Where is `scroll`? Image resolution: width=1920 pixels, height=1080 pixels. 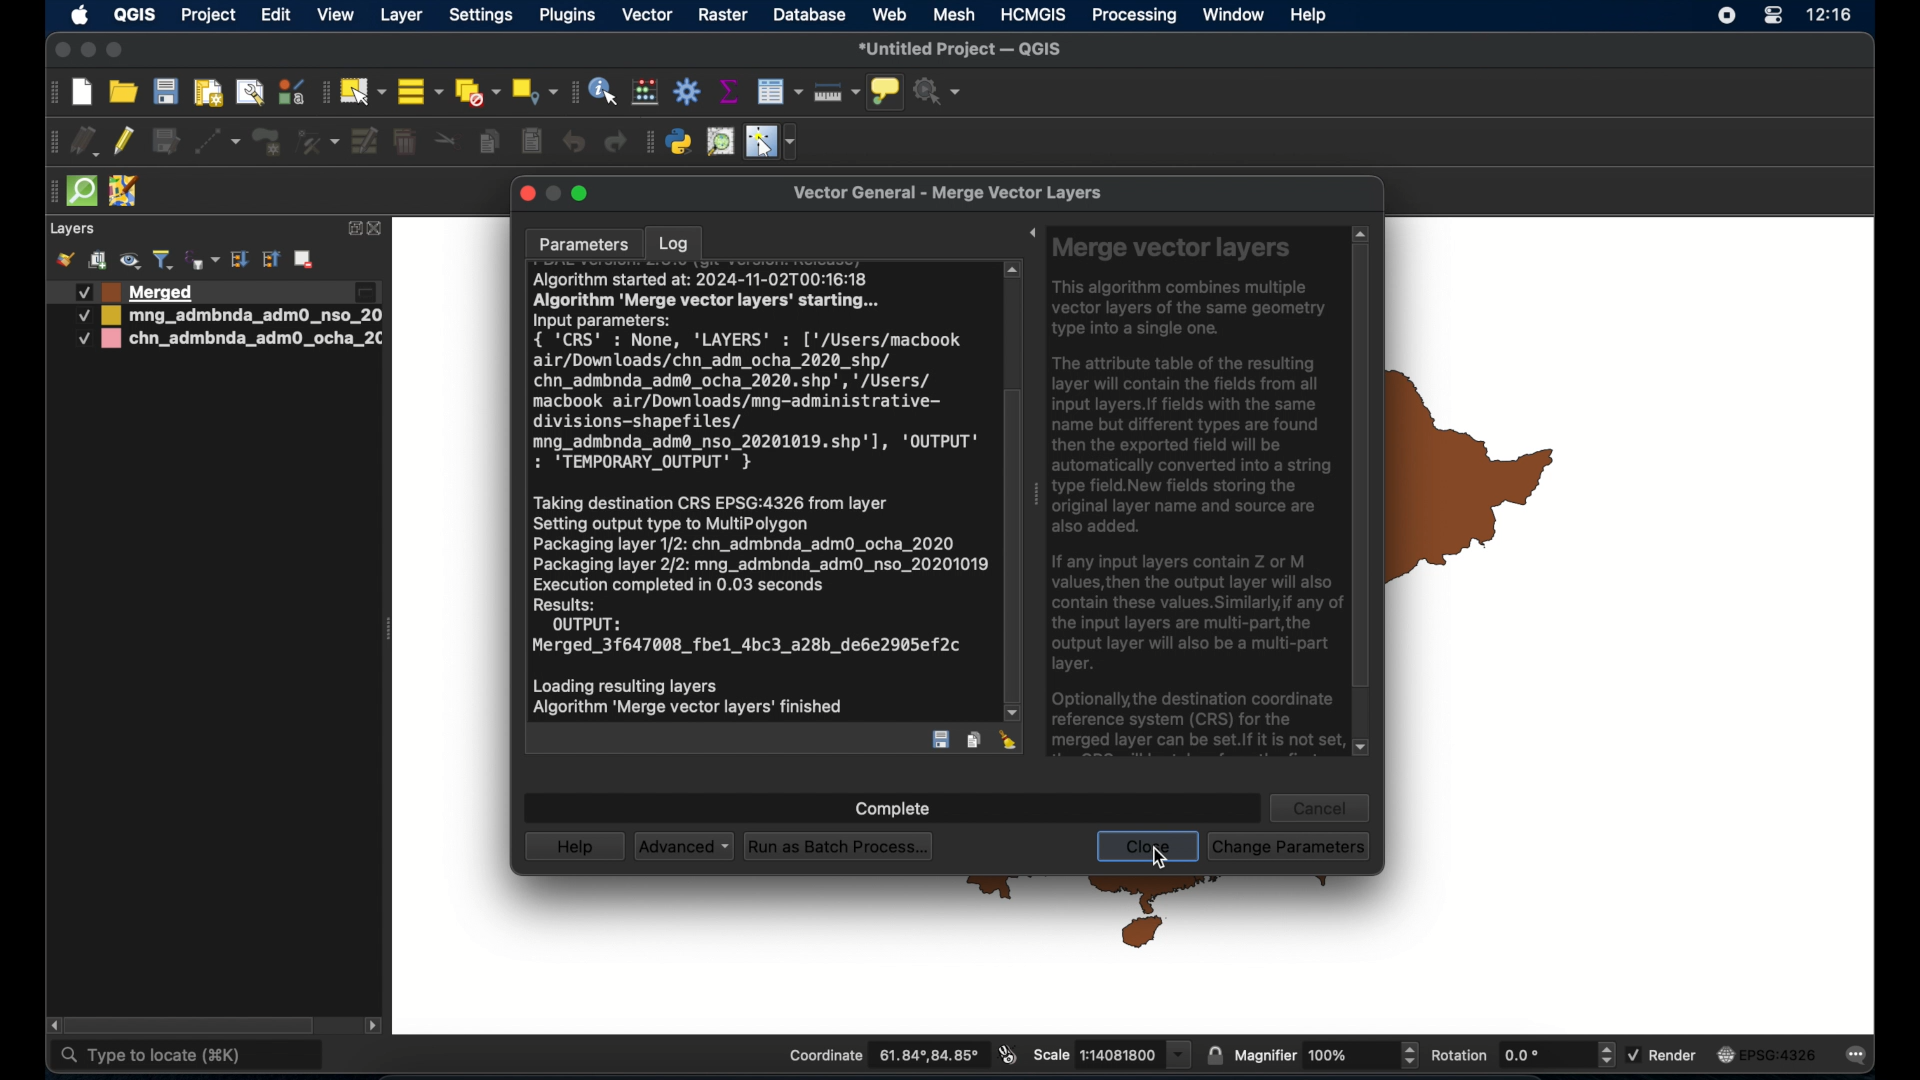
scroll is located at coordinates (1007, 517).